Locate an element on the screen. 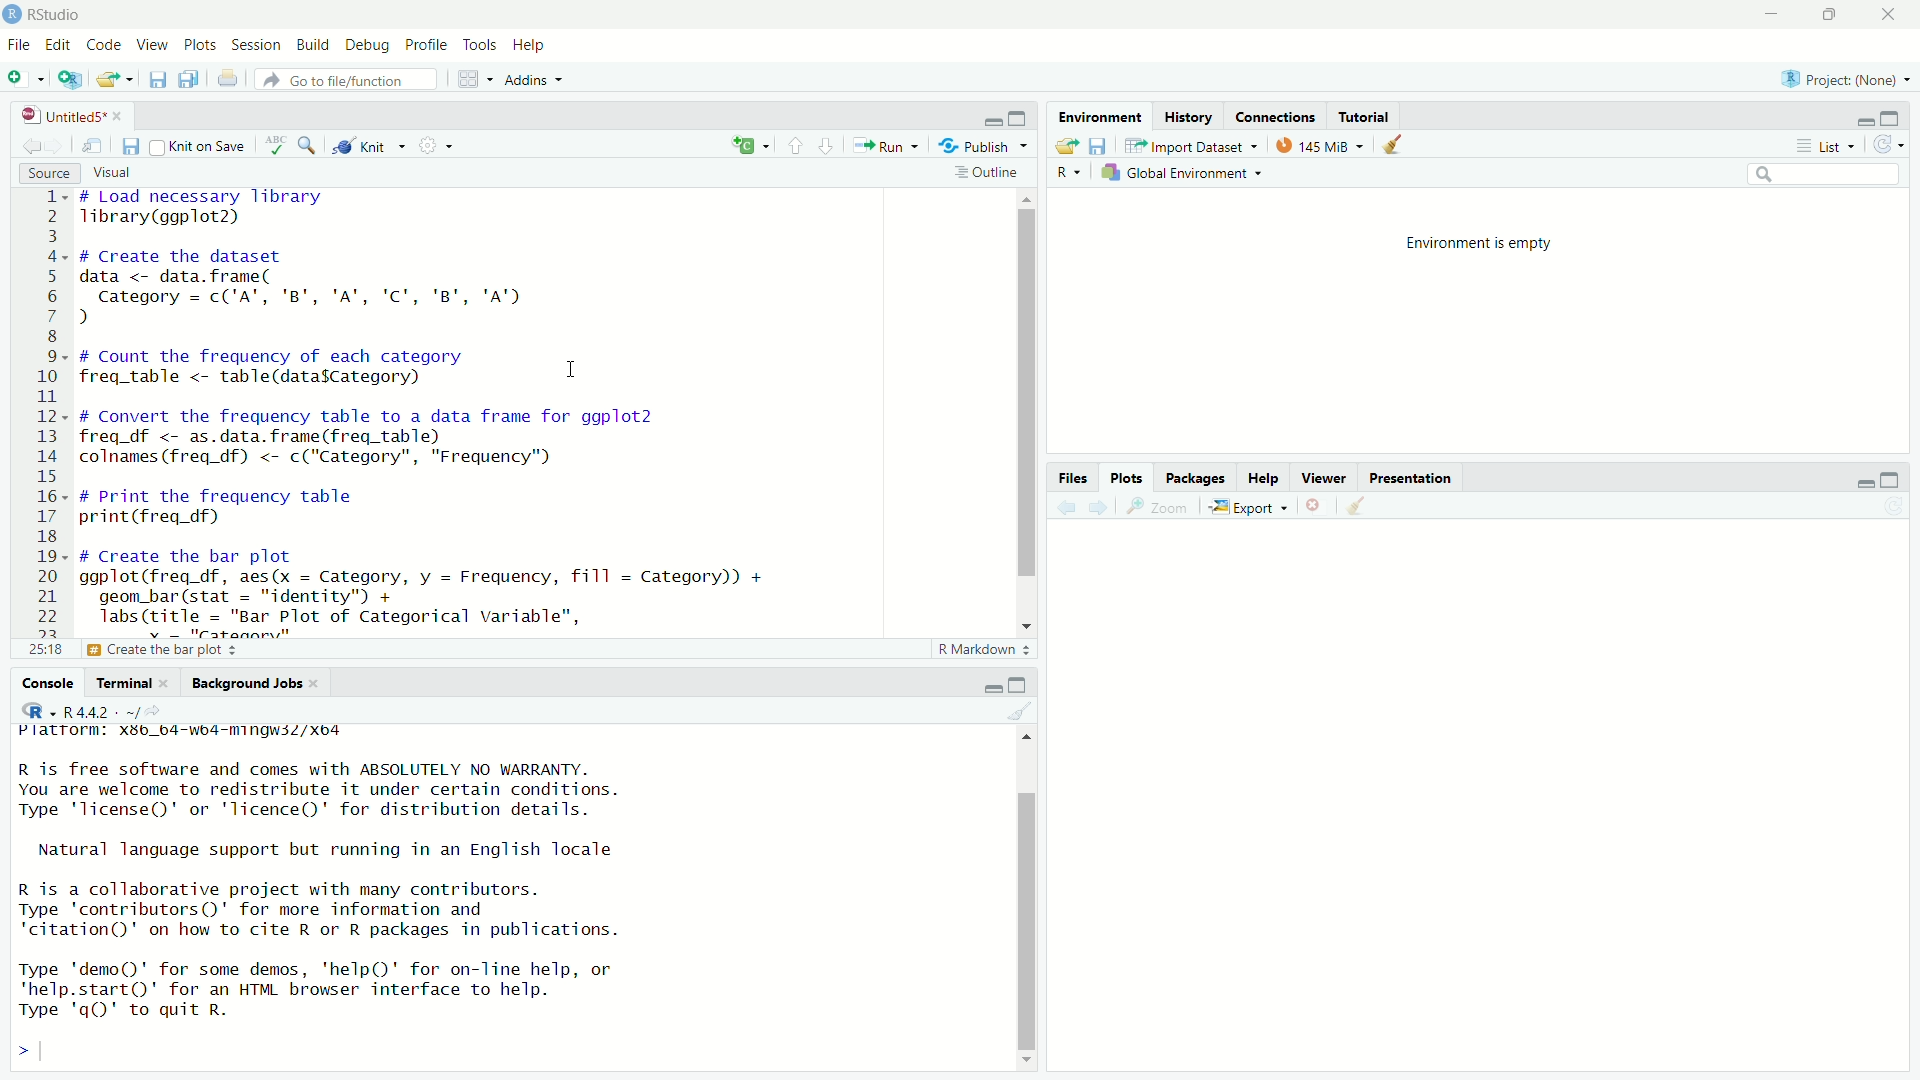 The image size is (1920, 1080). tutorial is located at coordinates (1365, 116).